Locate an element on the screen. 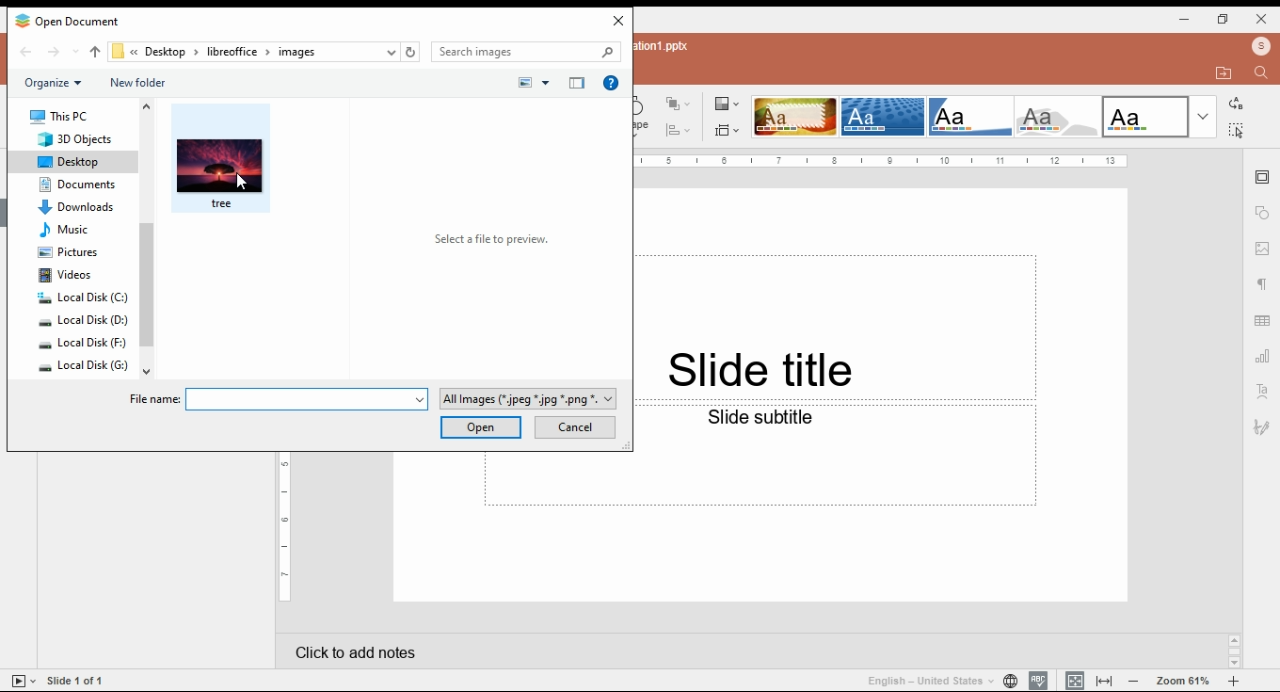 This screenshot has height=692, width=1280. system drive 4 is located at coordinates (84, 367).